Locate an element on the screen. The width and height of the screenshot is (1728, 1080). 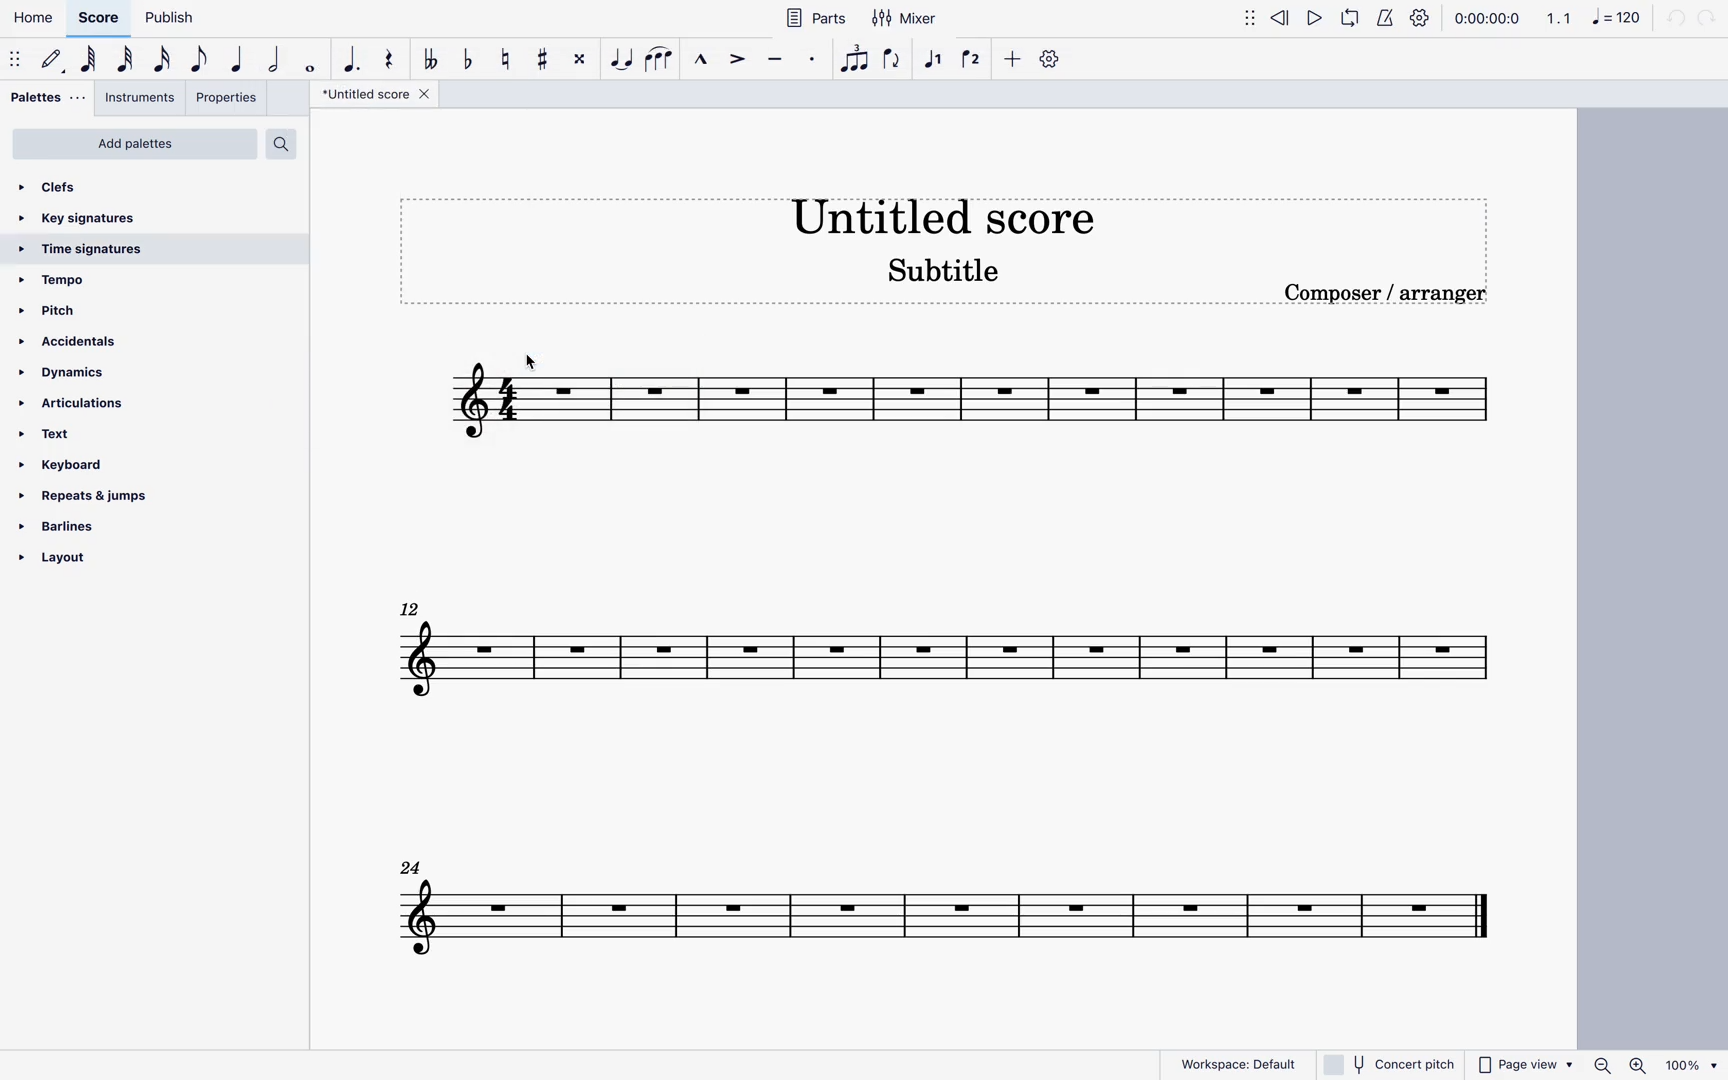
score is located at coordinates (943, 906).